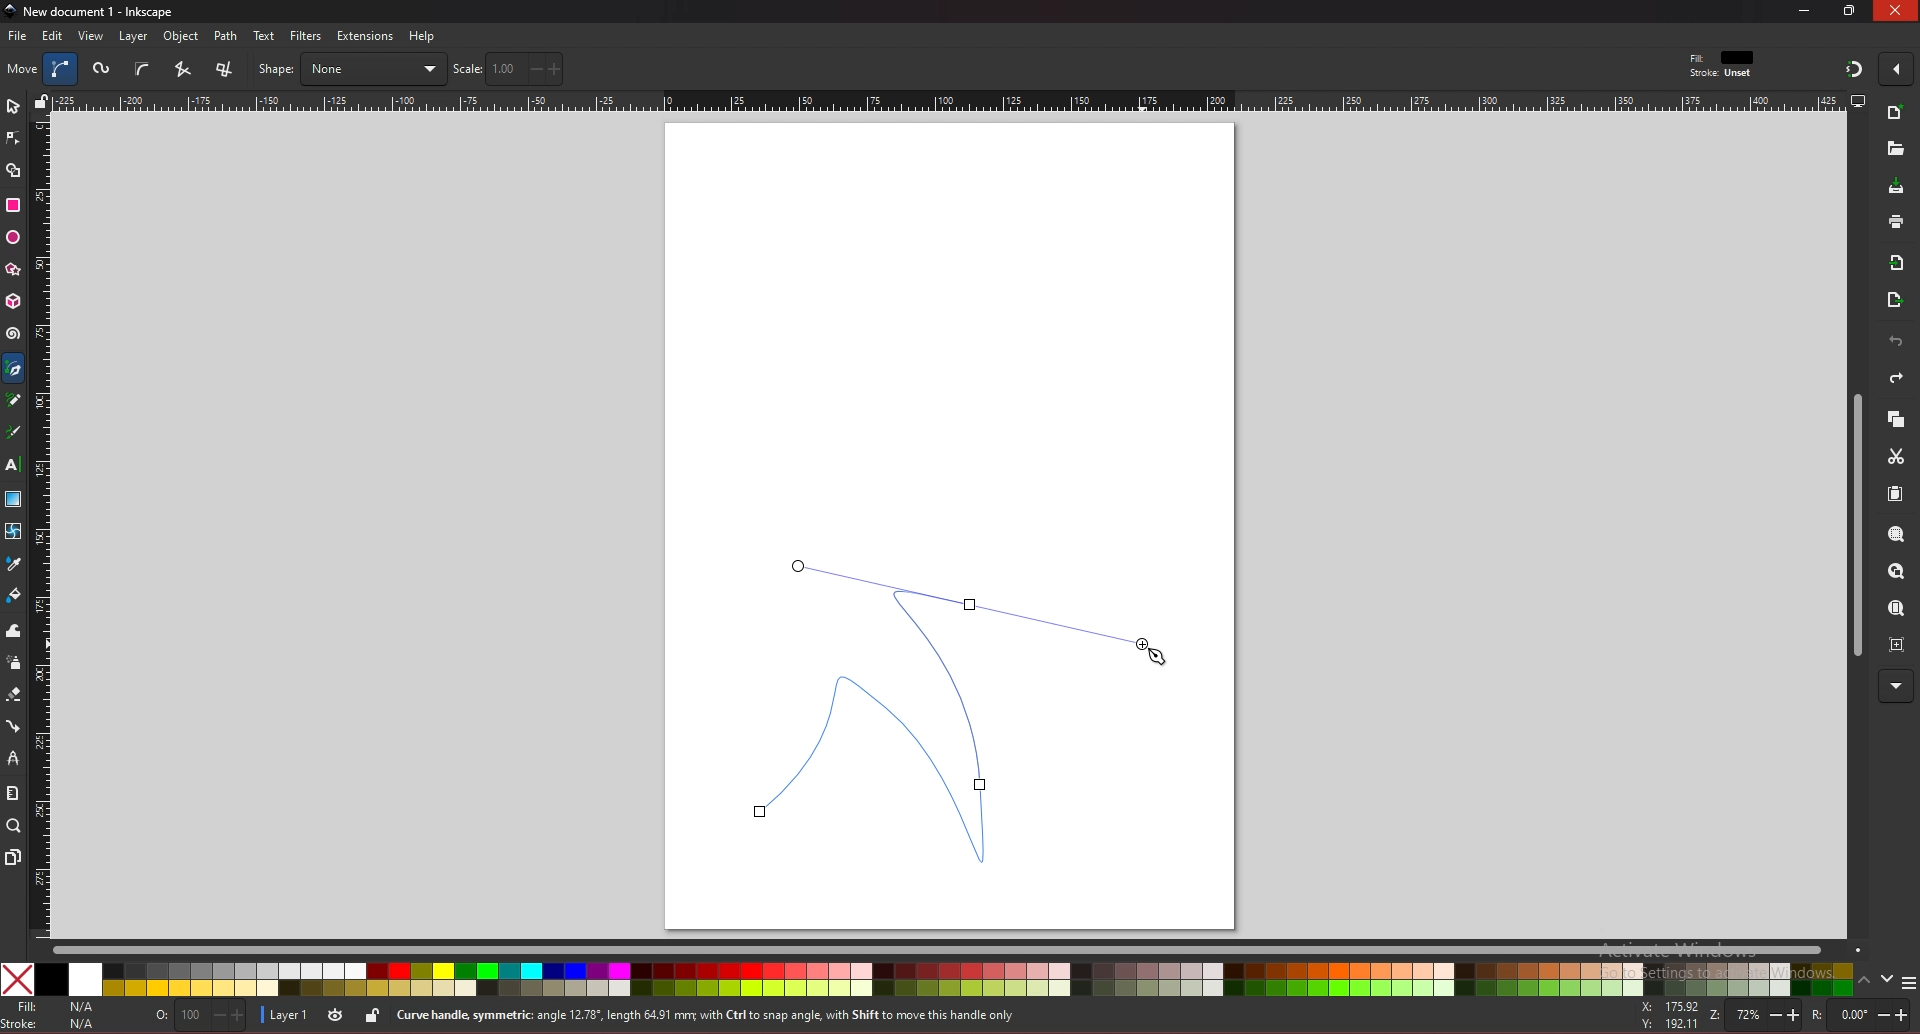 The image size is (1920, 1034). Describe the element at coordinates (1896, 378) in the screenshot. I see `redo` at that location.